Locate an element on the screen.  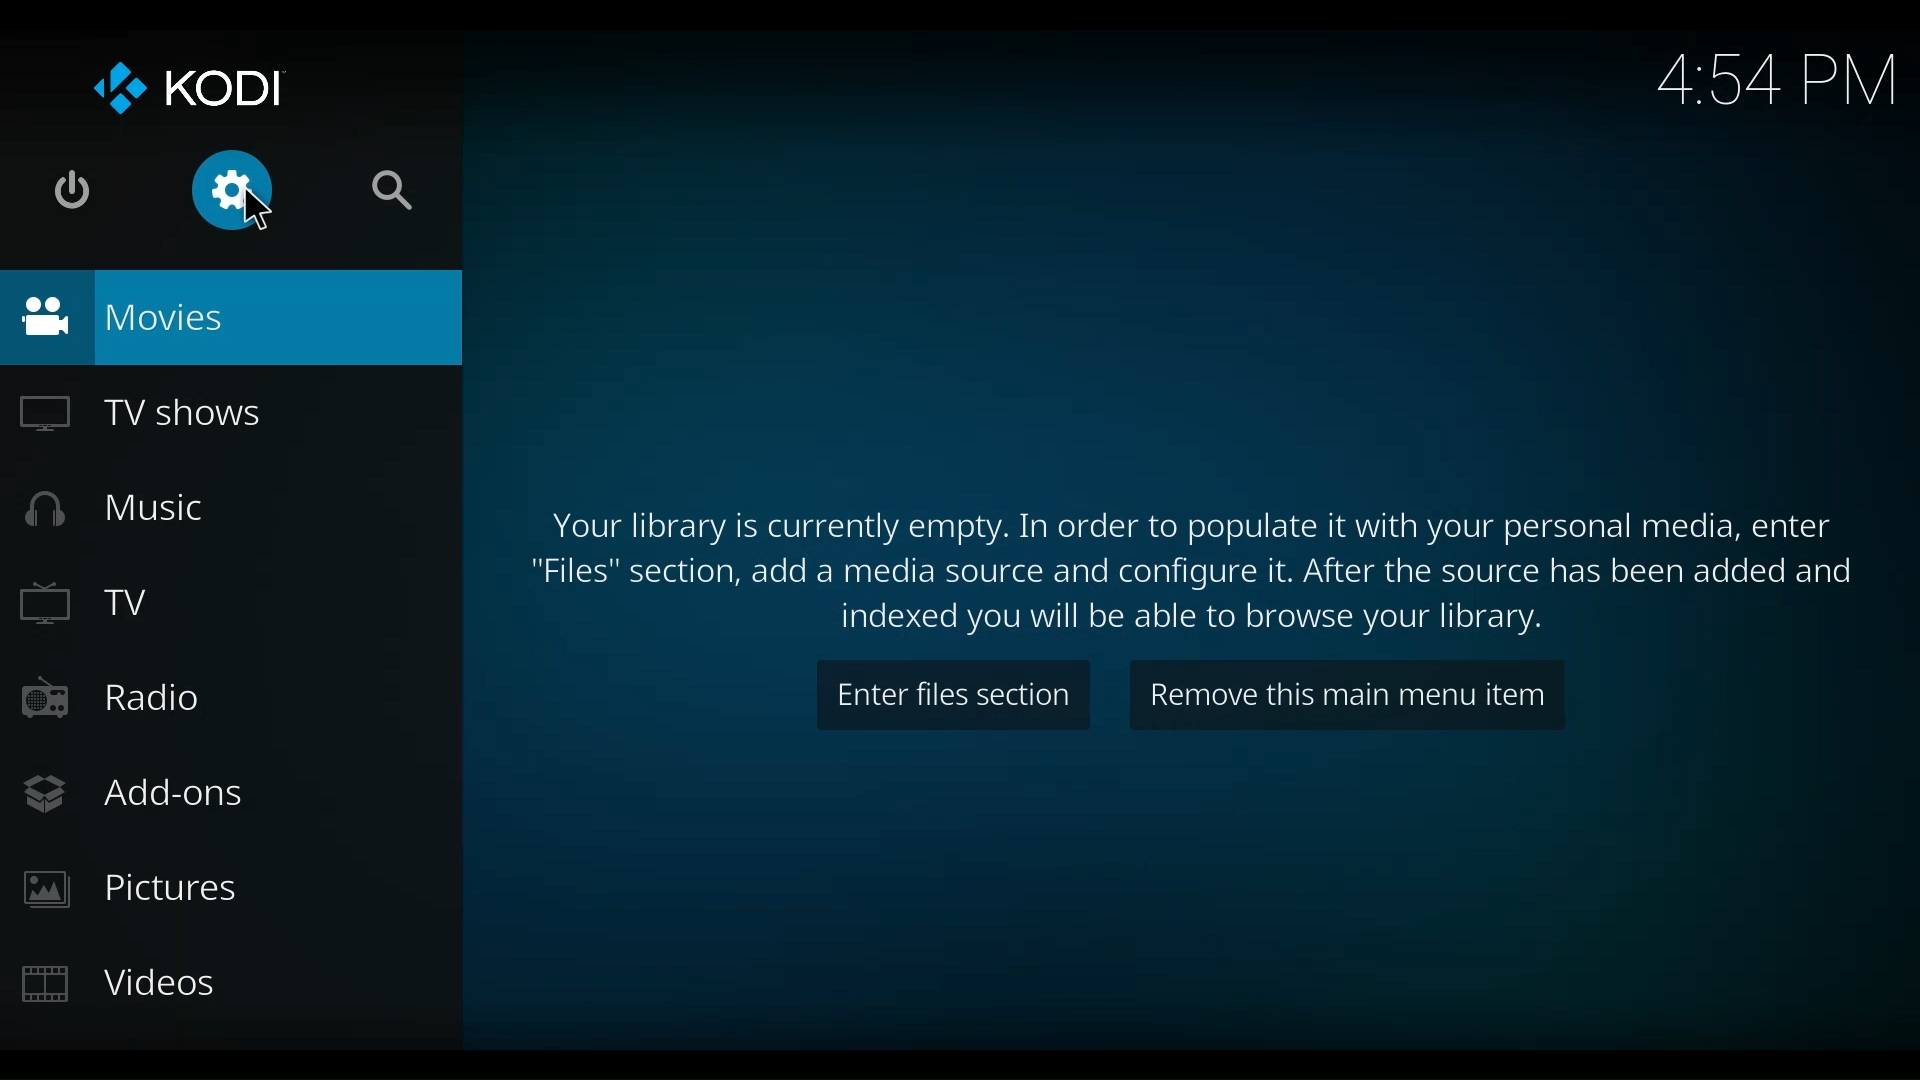
Your library is currently empty. In order to populate it with  is located at coordinates (1185, 526).